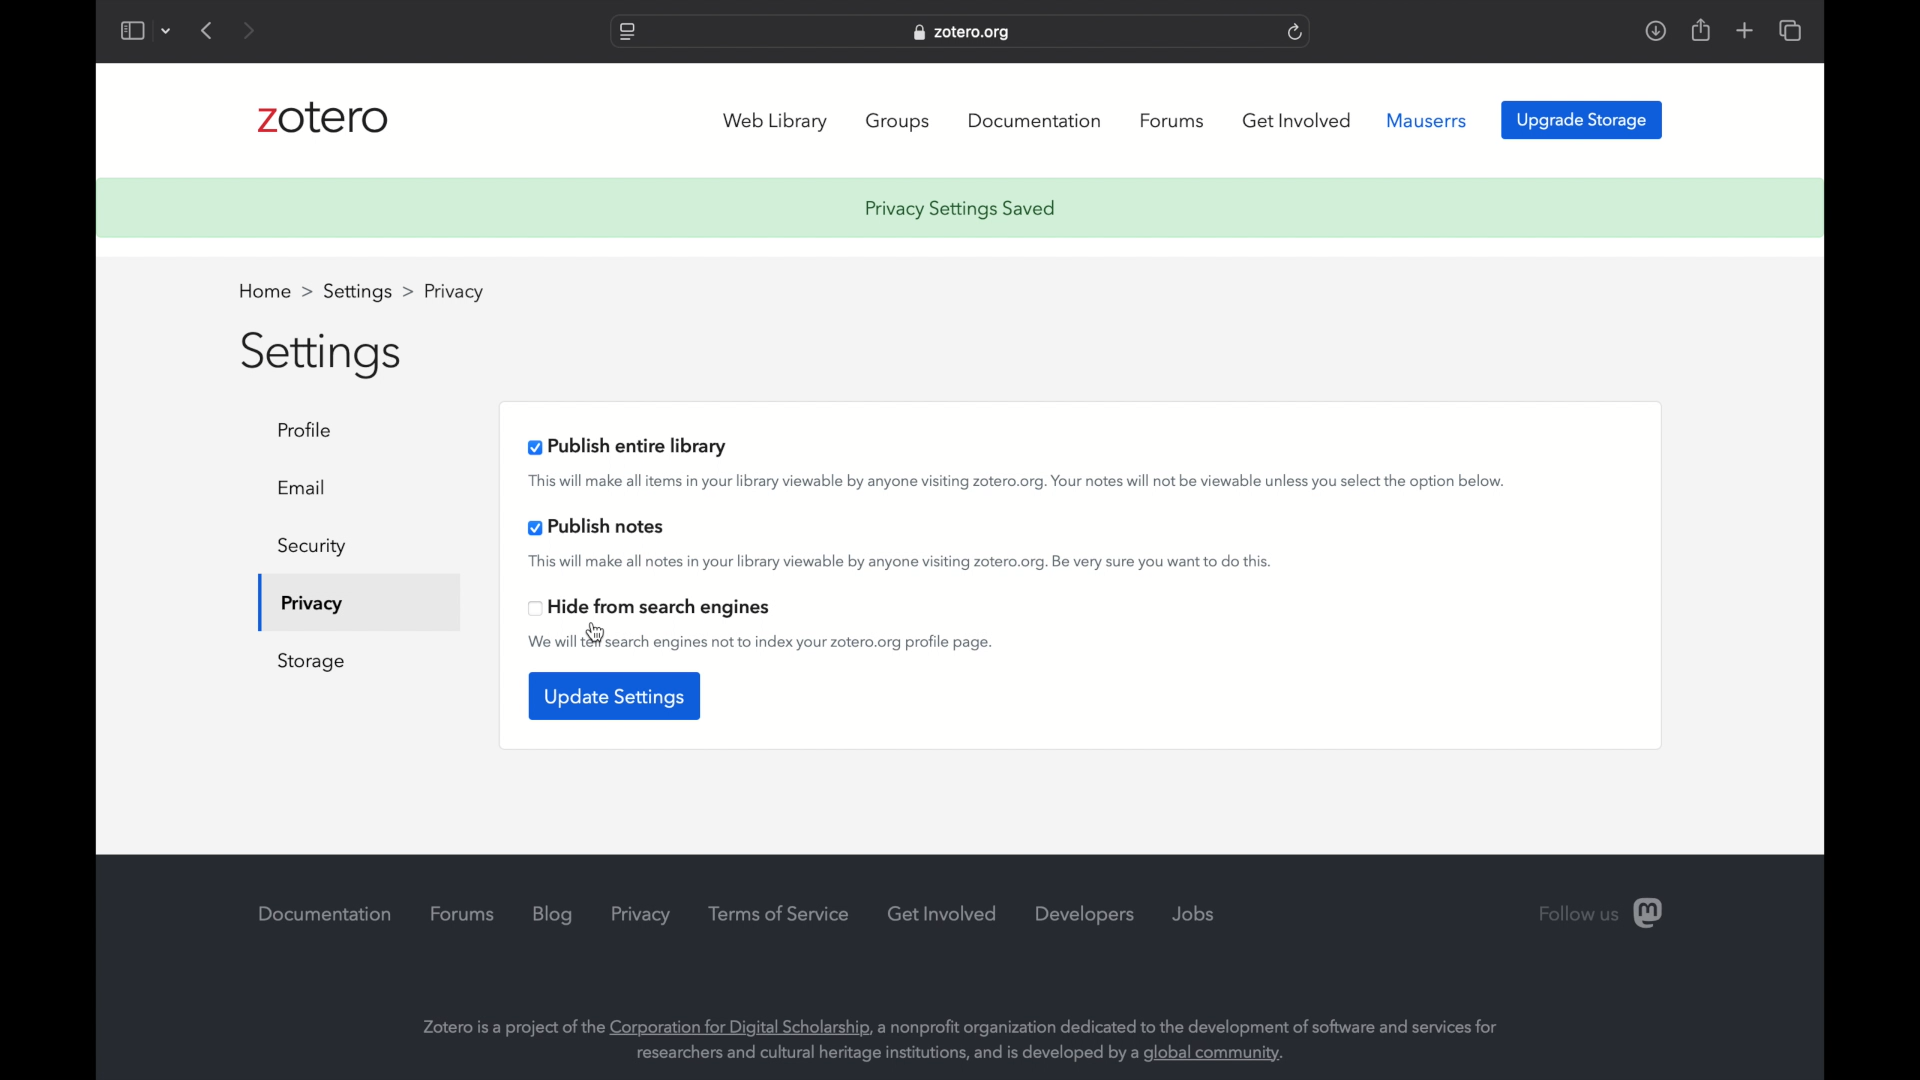 Image resolution: width=1920 pixels, height=1080 pixels. I want to click on privacy settings saved, so click(963, 211).